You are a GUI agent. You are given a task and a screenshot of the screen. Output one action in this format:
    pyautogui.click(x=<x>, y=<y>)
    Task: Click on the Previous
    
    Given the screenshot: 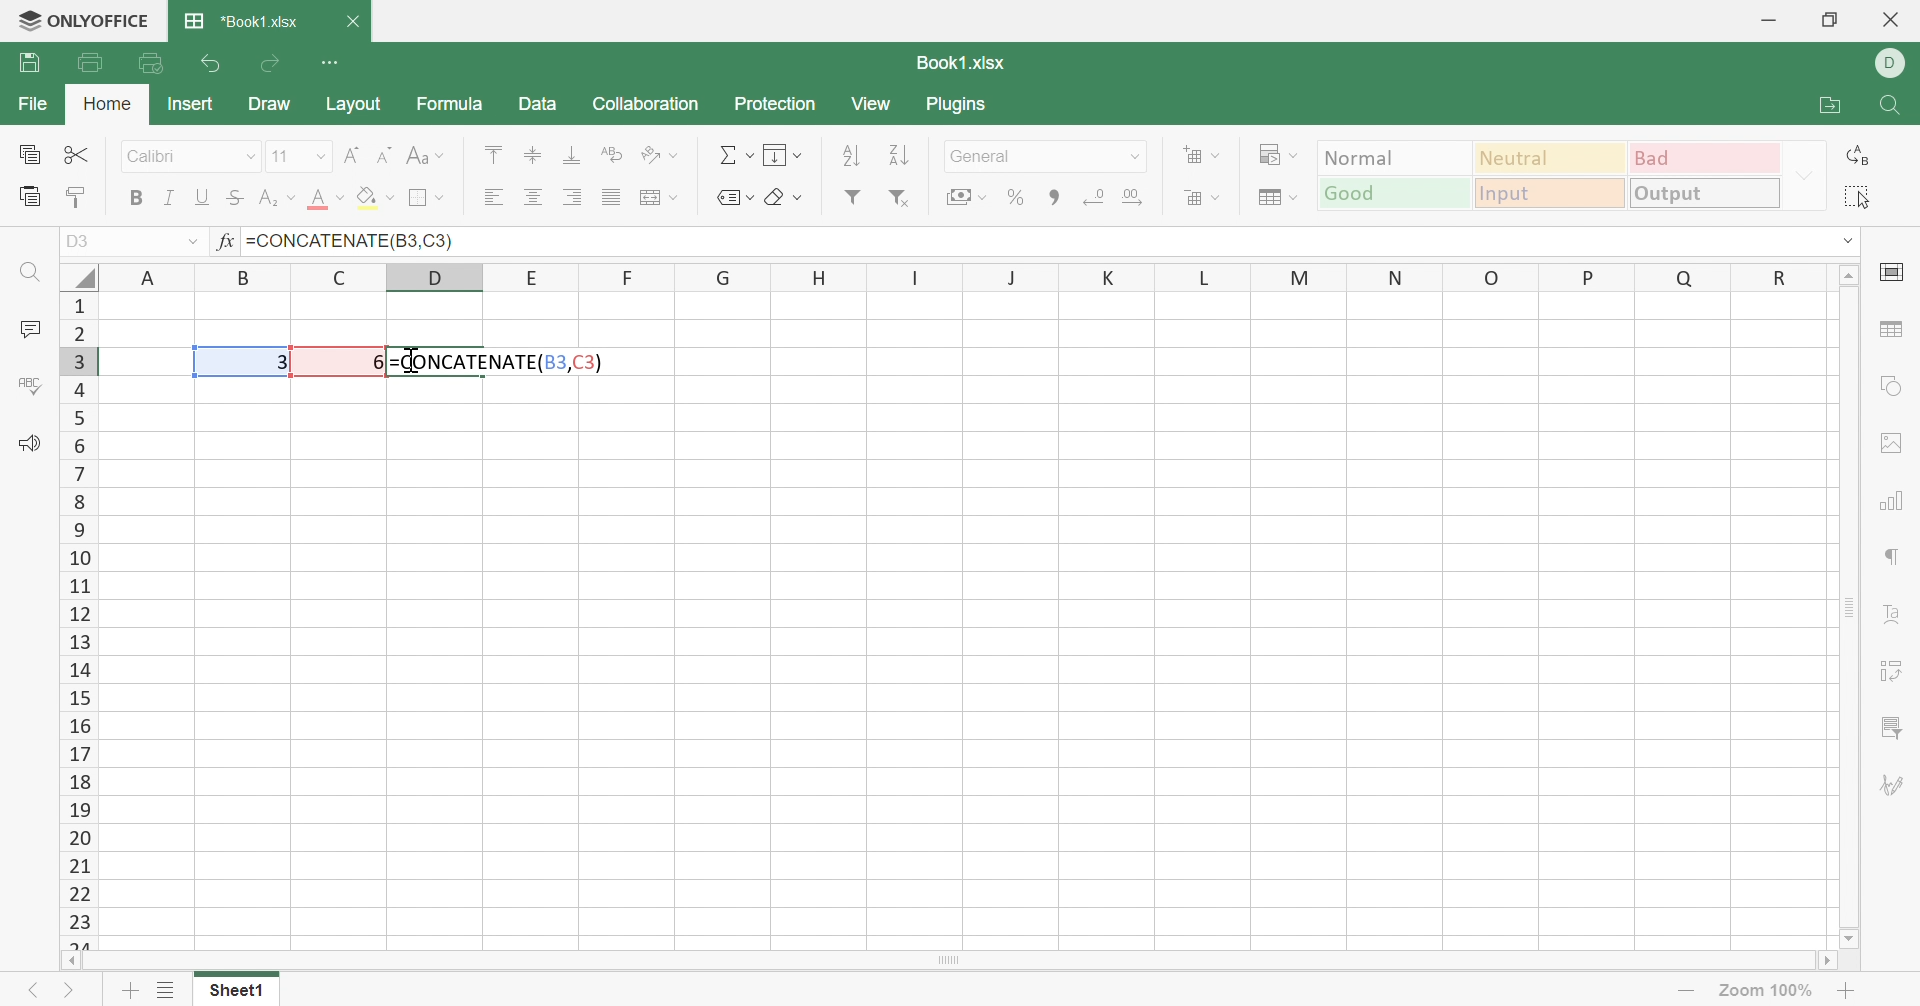 What is the action you would take?
    pyautogui.click(x=34, y=991)
    